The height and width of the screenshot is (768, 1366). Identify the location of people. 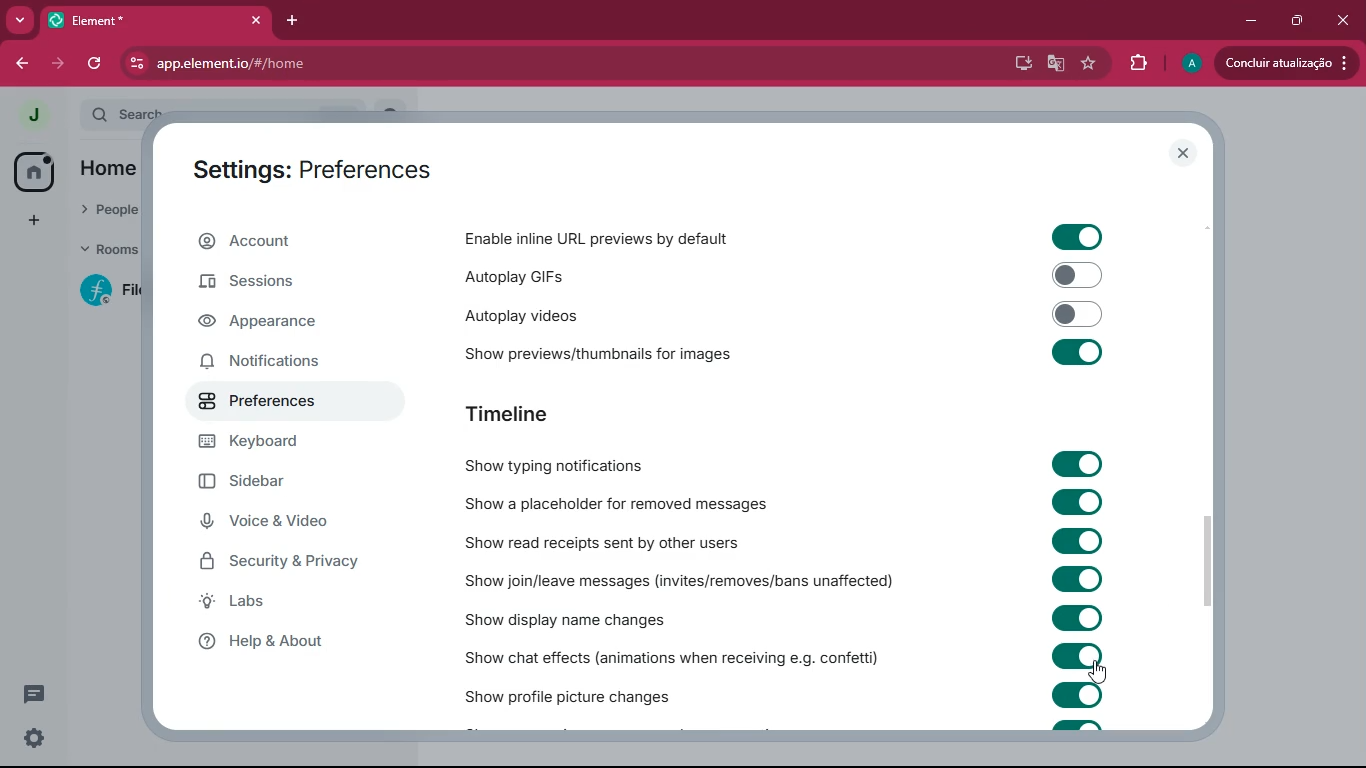
(104, 212).